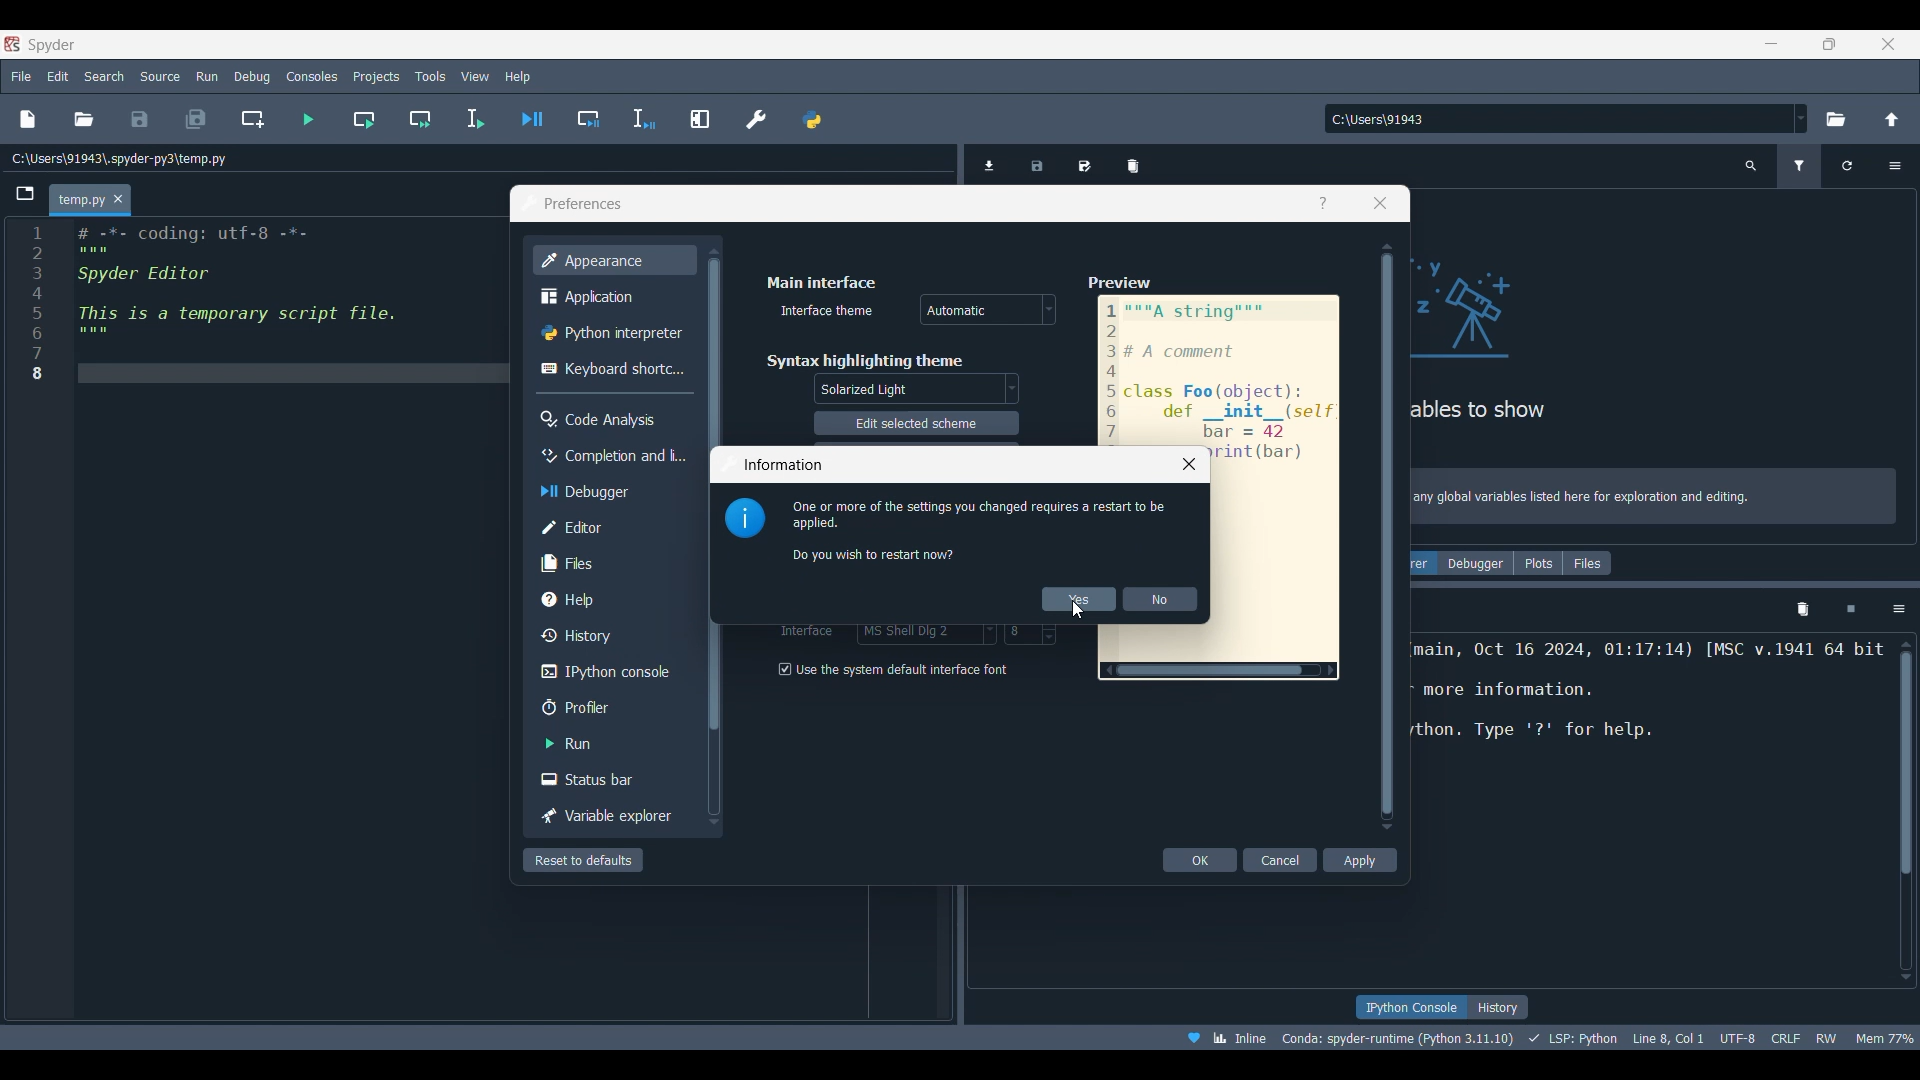  Describe the element at coordinates (431, 76) in the screenshot. I see `Tools menu` at that location.